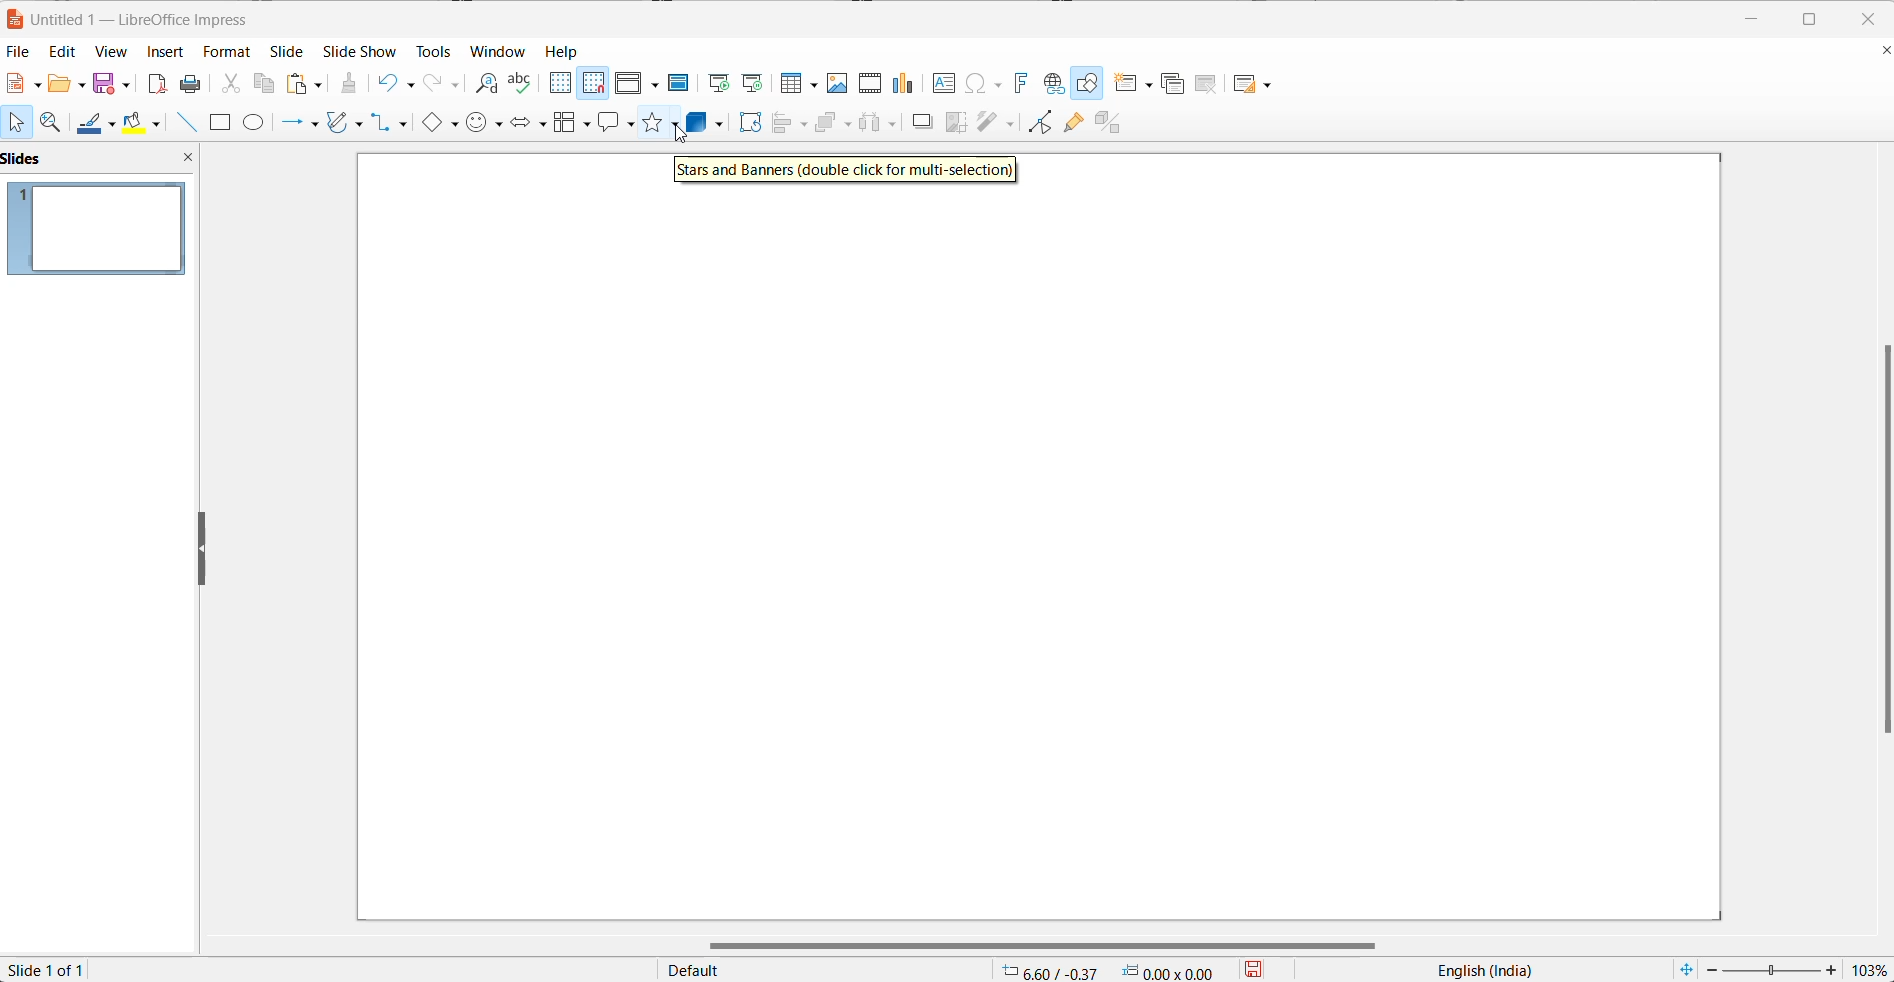 The width and height of the screenshot is (1894, 982). I want to click on start from first slide, so click(713, 81).